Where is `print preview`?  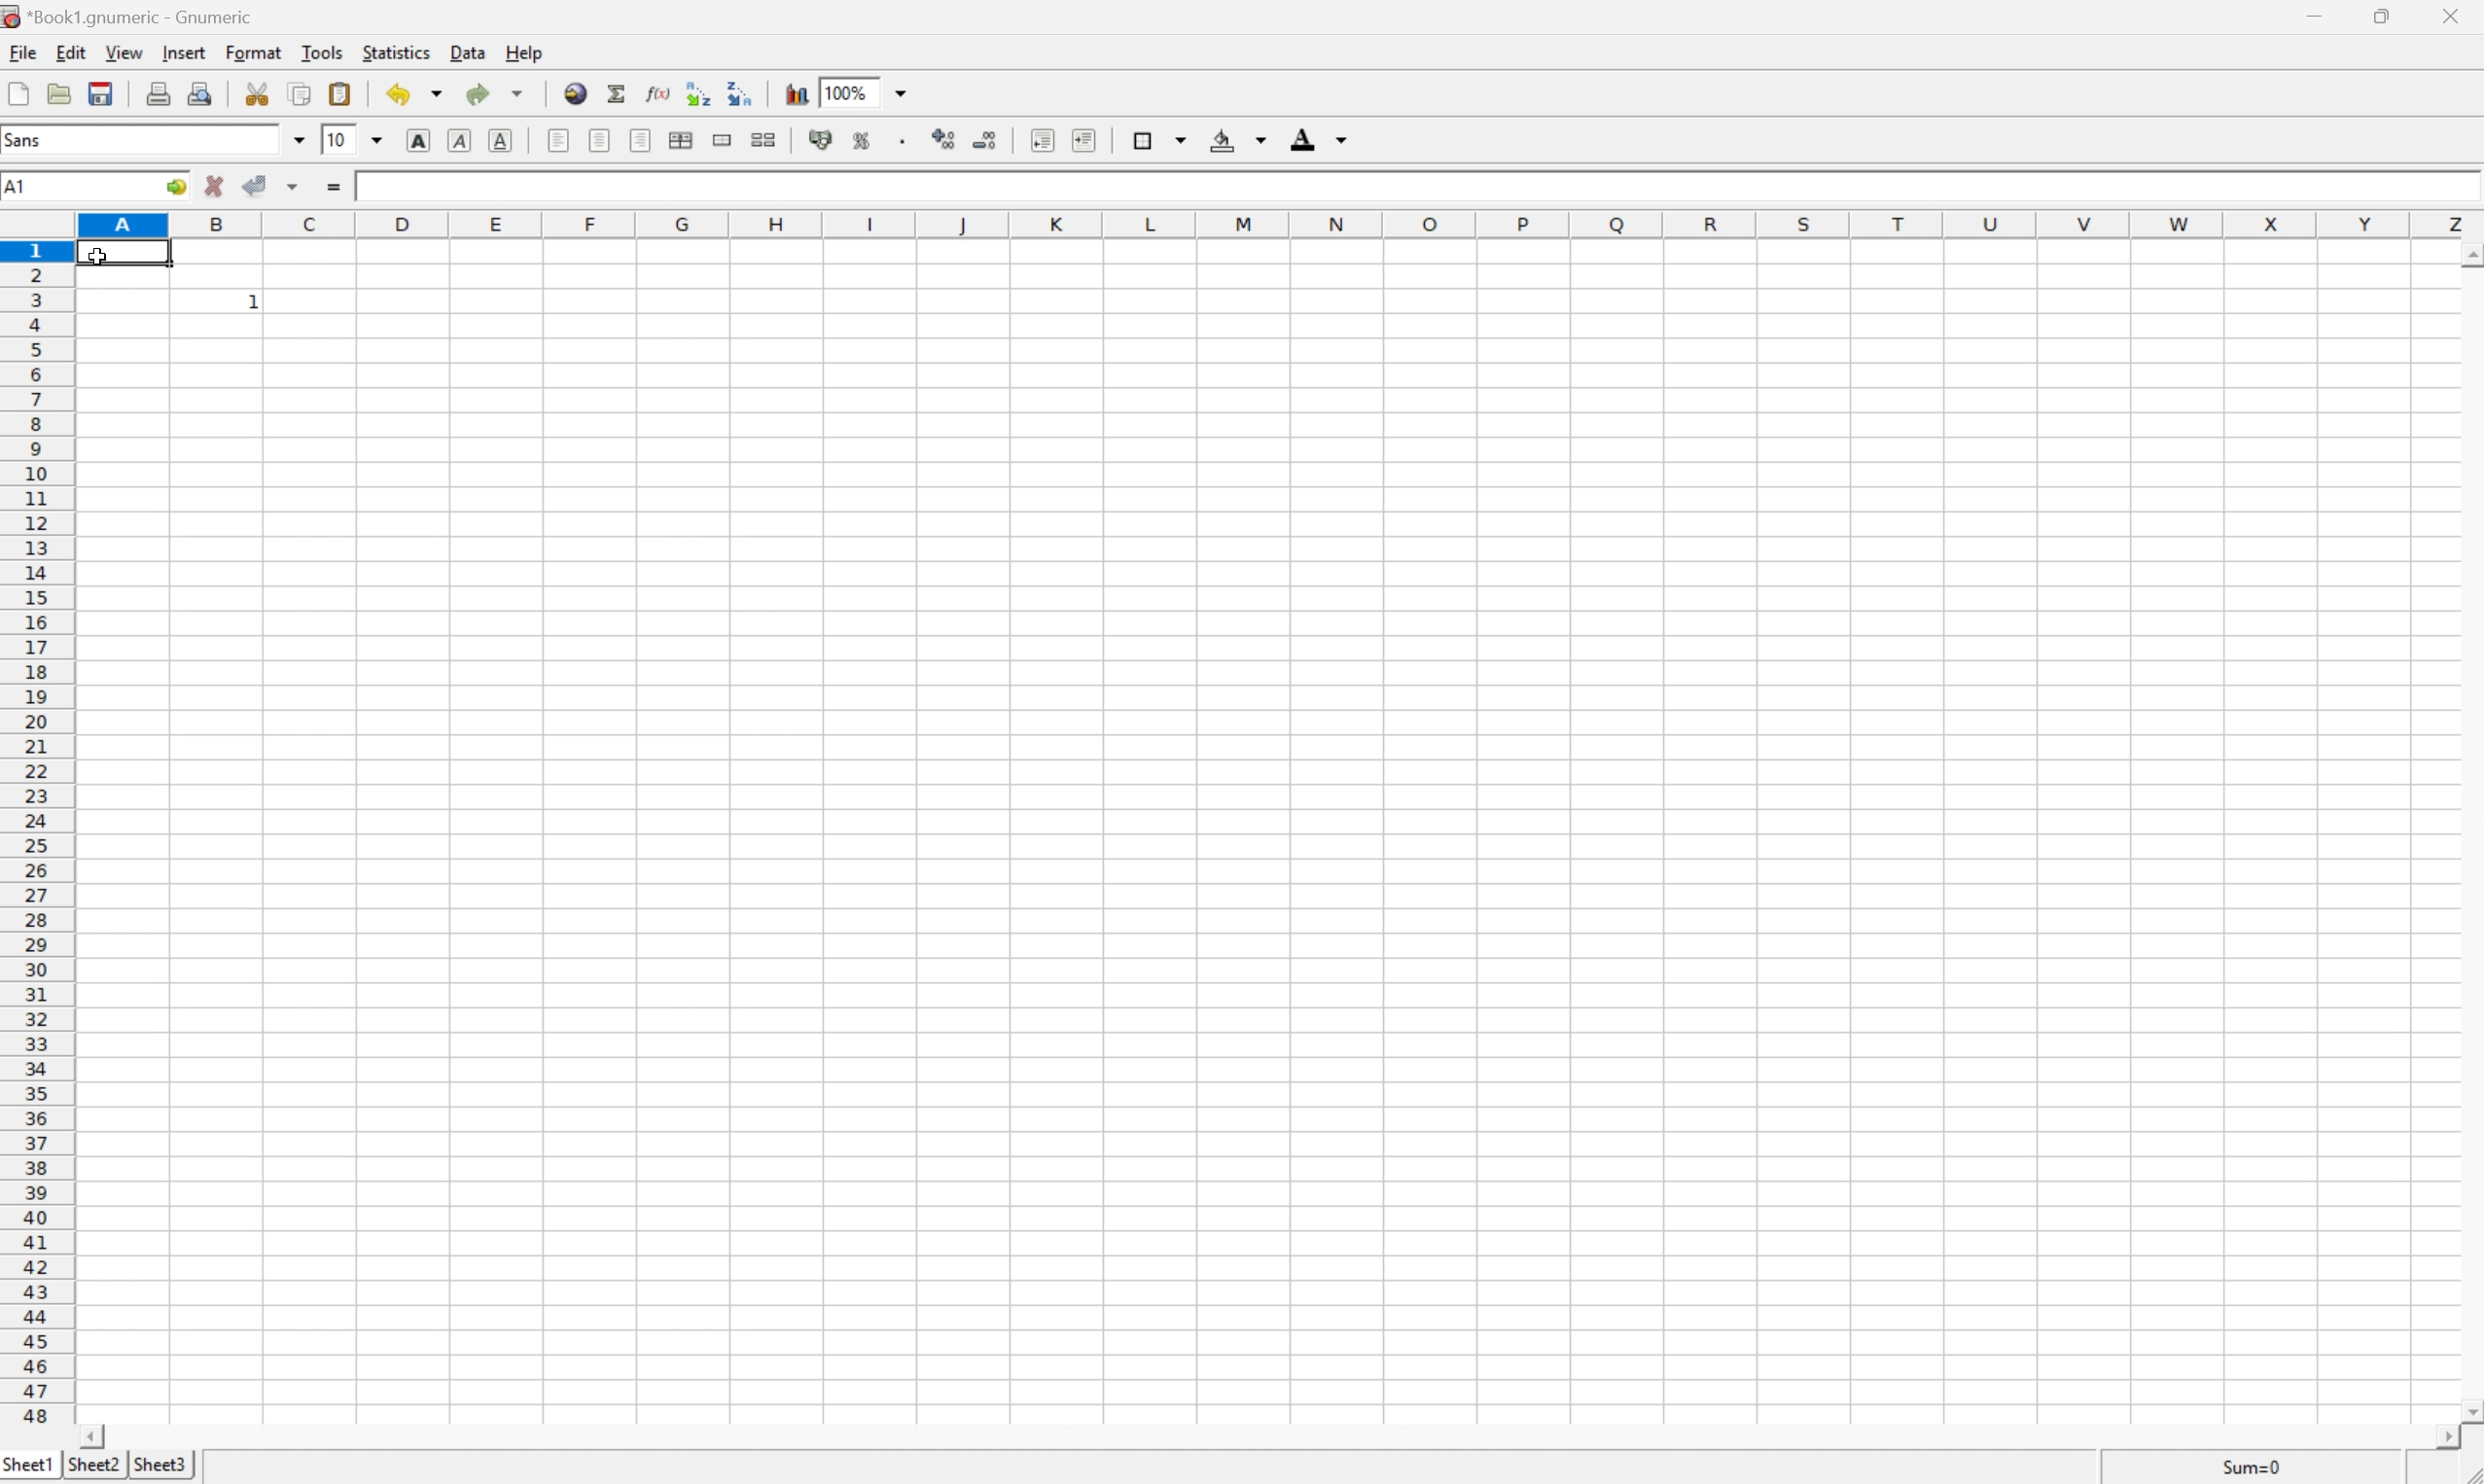
print preview is located at coordinates (204, 90).